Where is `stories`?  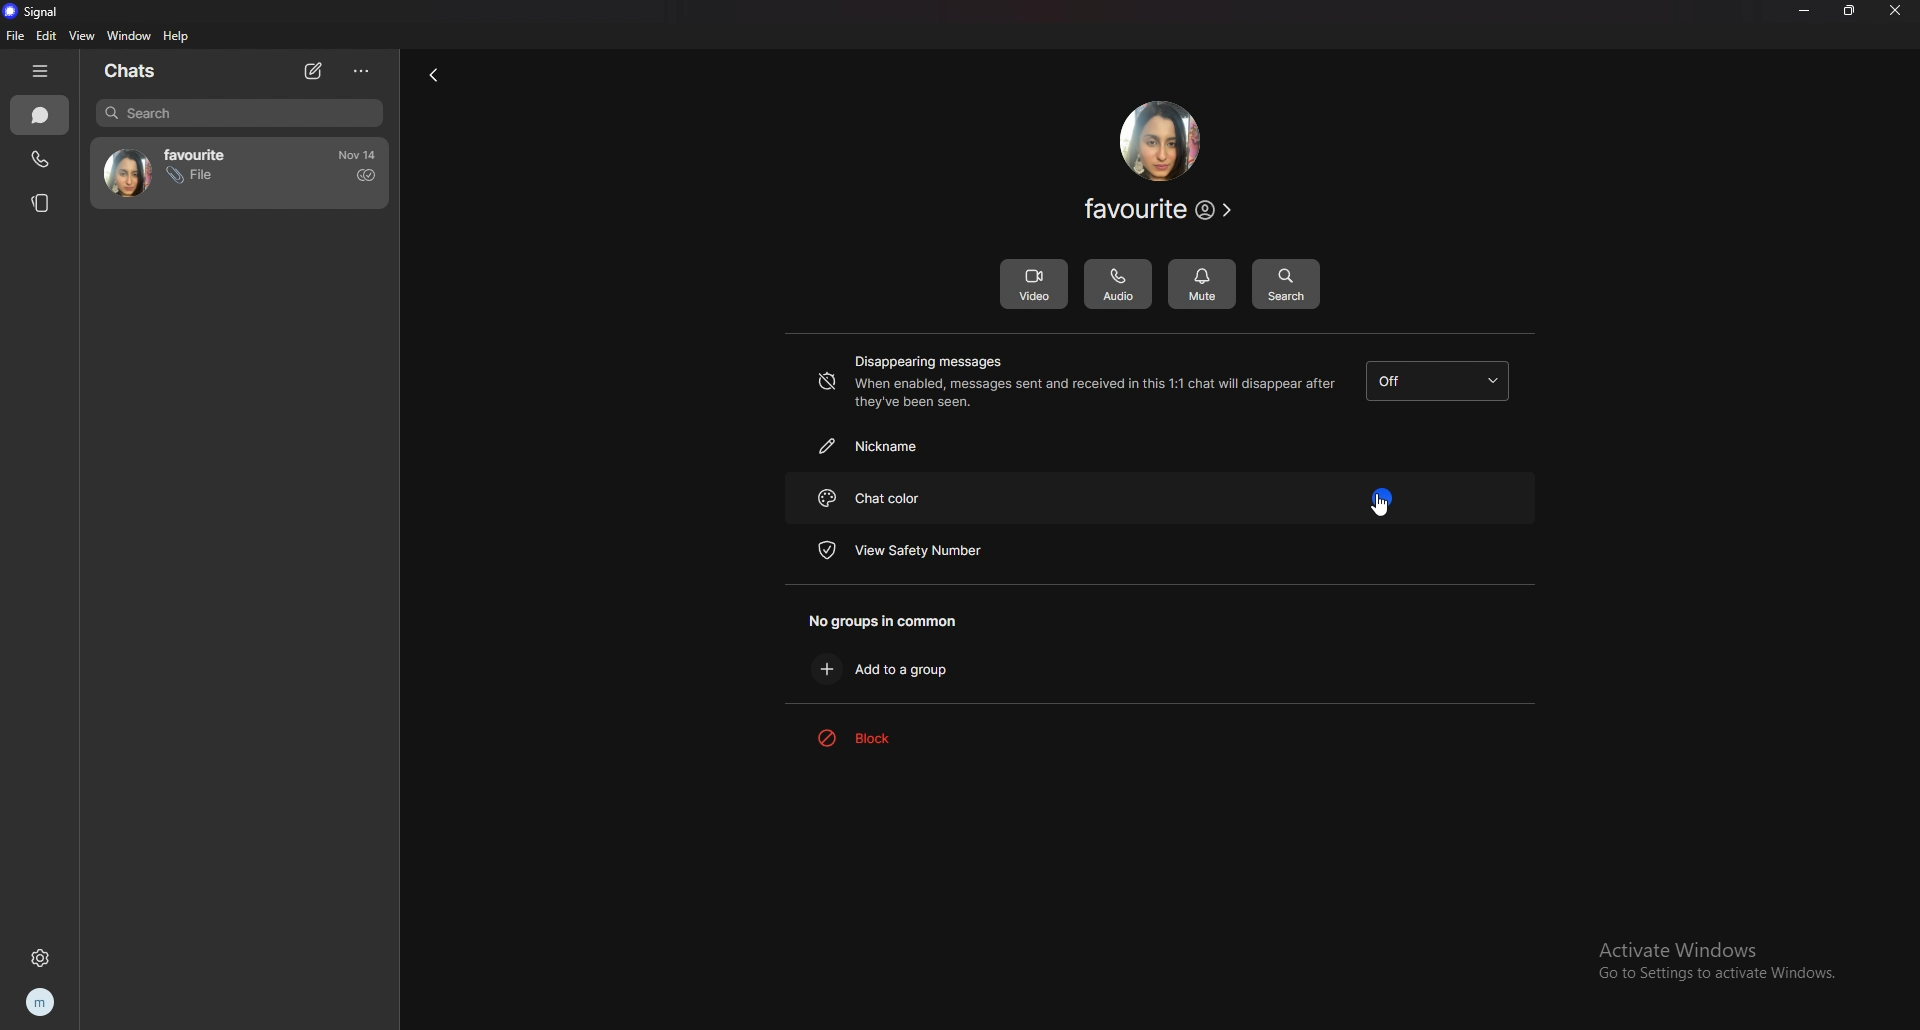
stories is located at coordinates (42, 201).